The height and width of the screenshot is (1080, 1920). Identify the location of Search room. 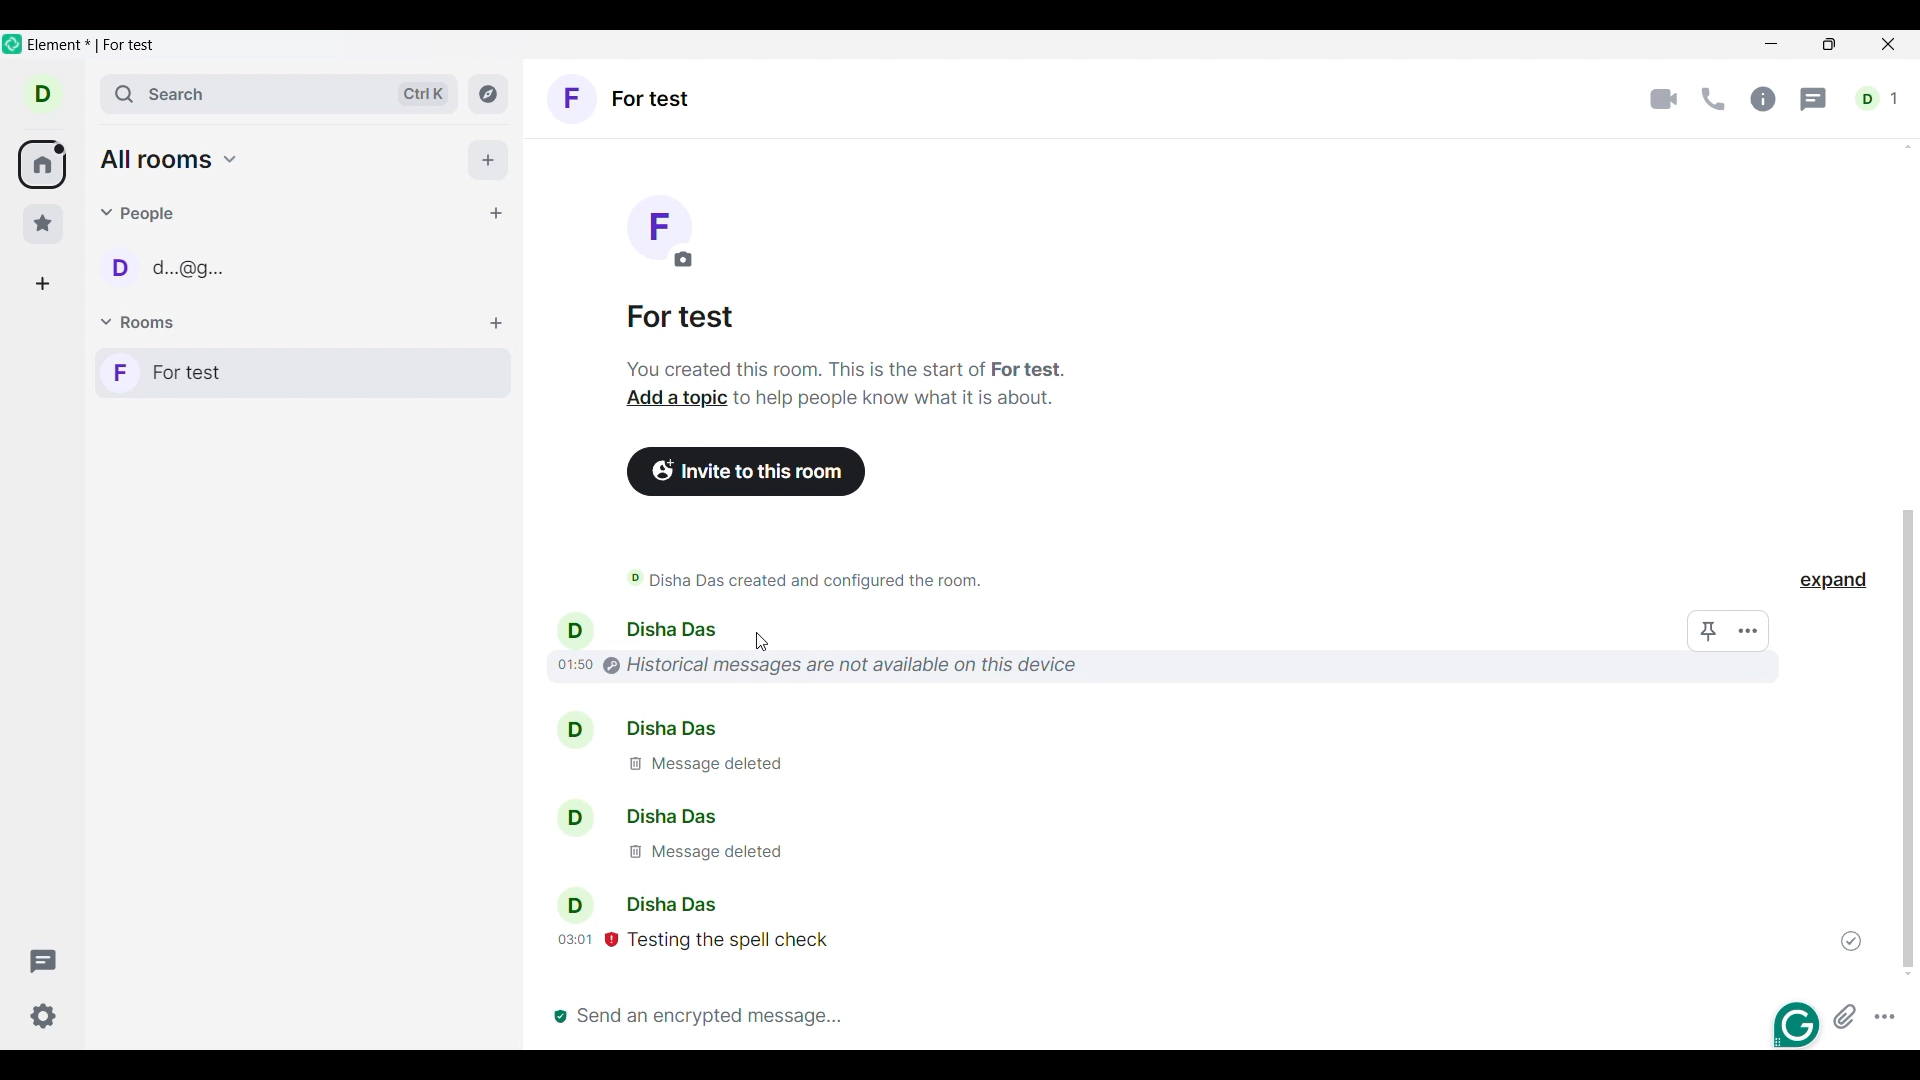
(281, 94).